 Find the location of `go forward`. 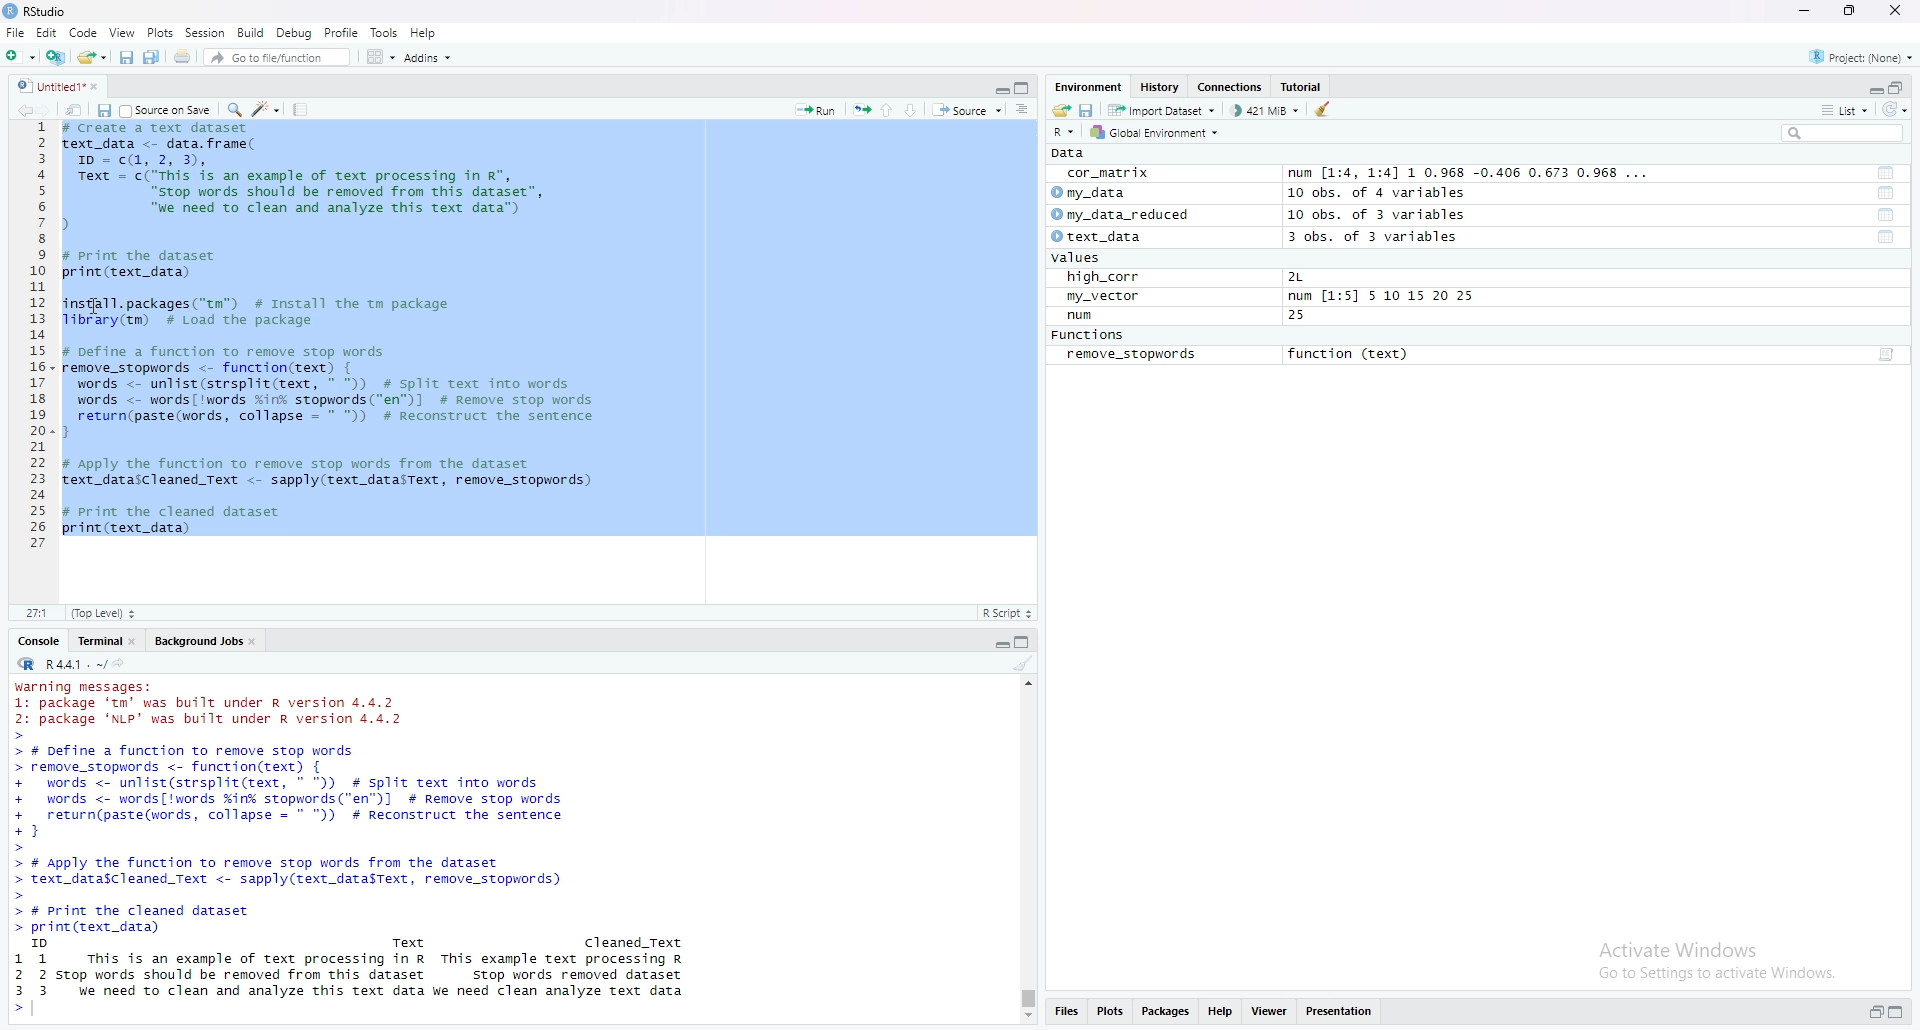

go forward is located at coordinates (49, 110).